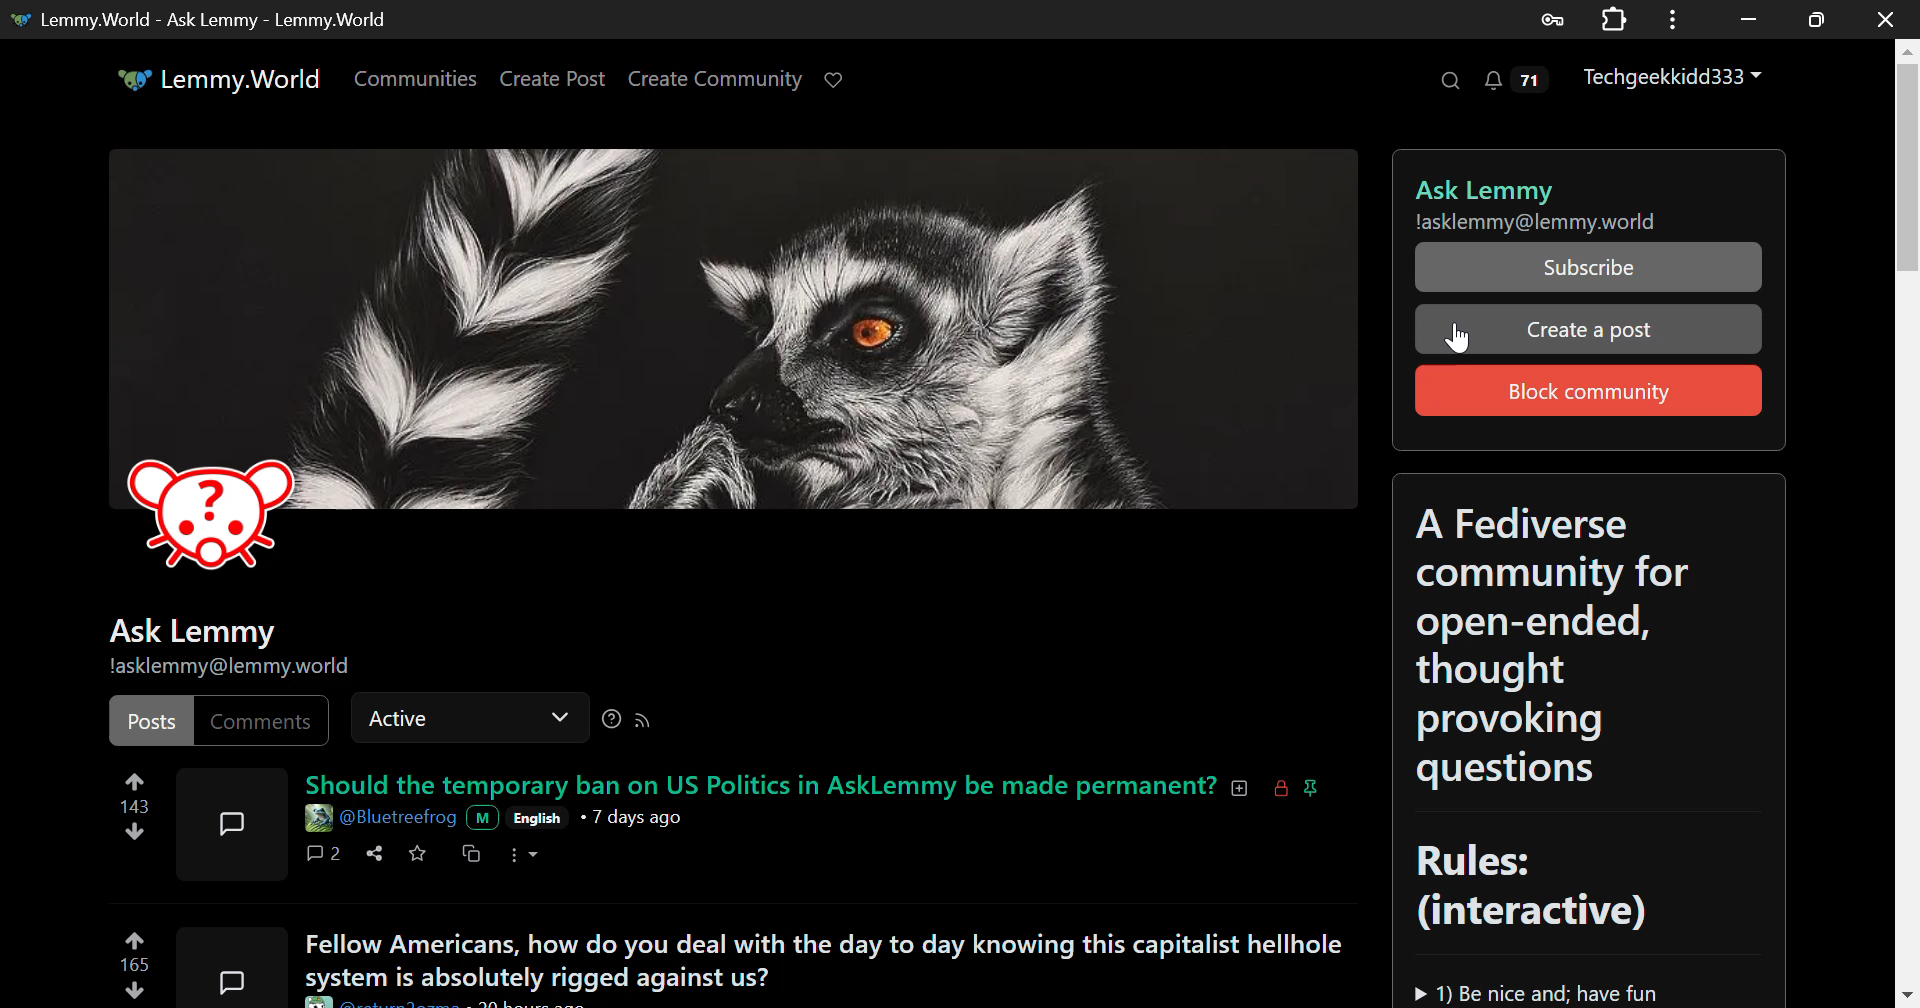 The height and width of the screenshot is (1008, 1920). What do you see at coordinates (1589, 391) in the screenshot?
I see `Block community` at bounding box center [1589, 391].